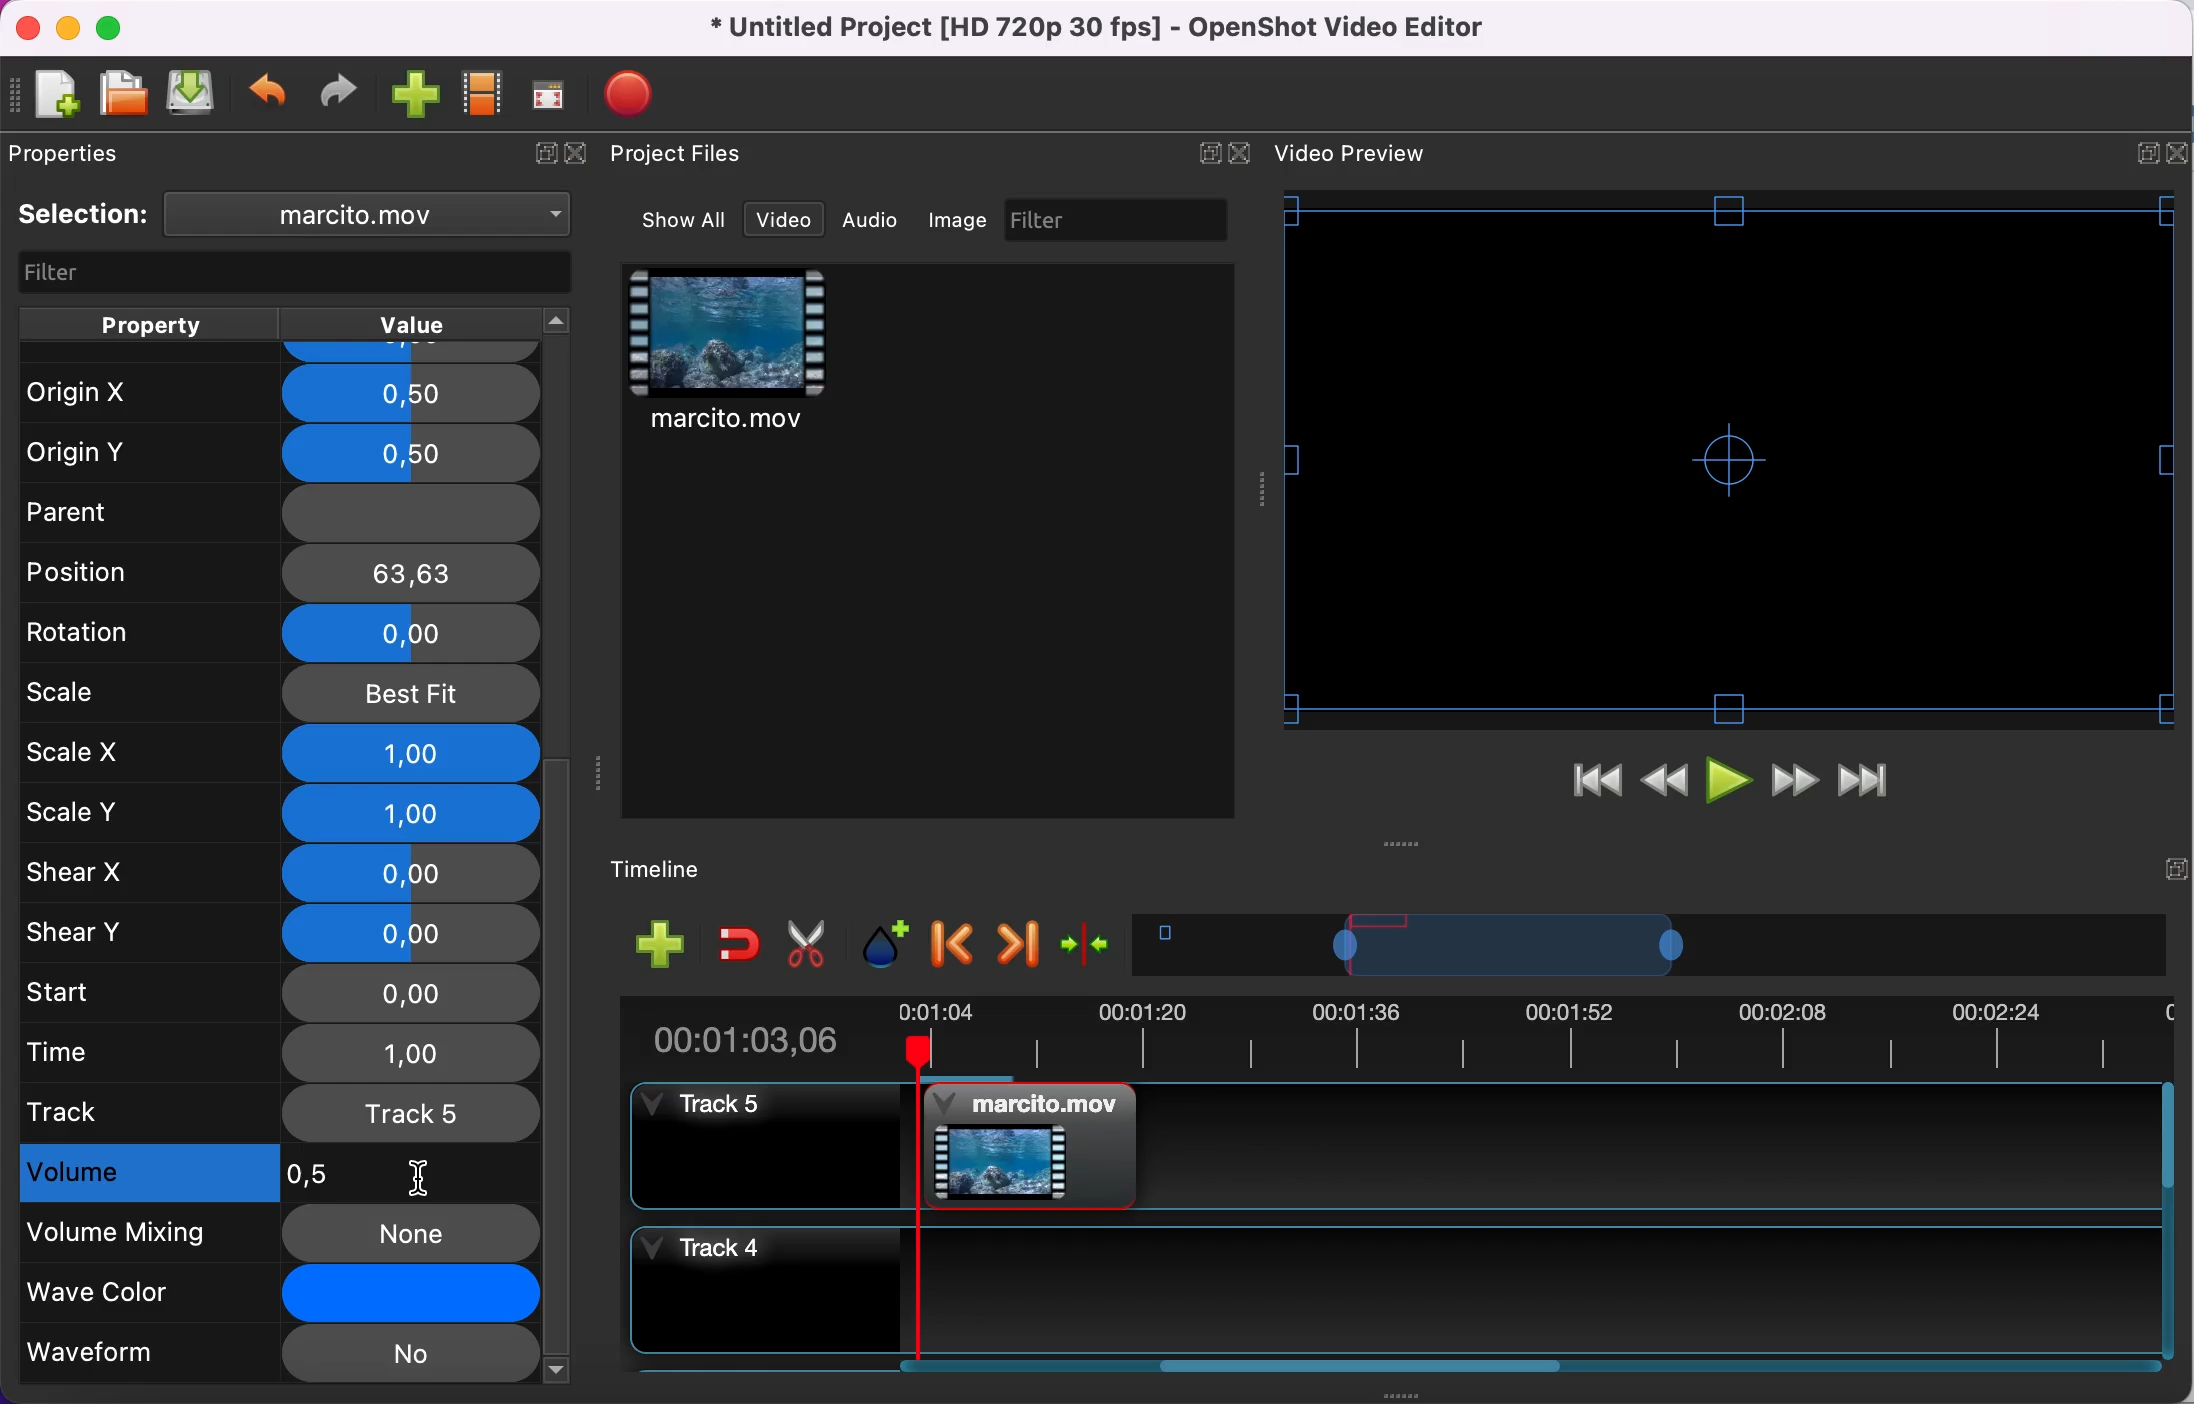  Describe the element at coordinates (278, 1356) in the screenshot. I see `wave form no` at that location.